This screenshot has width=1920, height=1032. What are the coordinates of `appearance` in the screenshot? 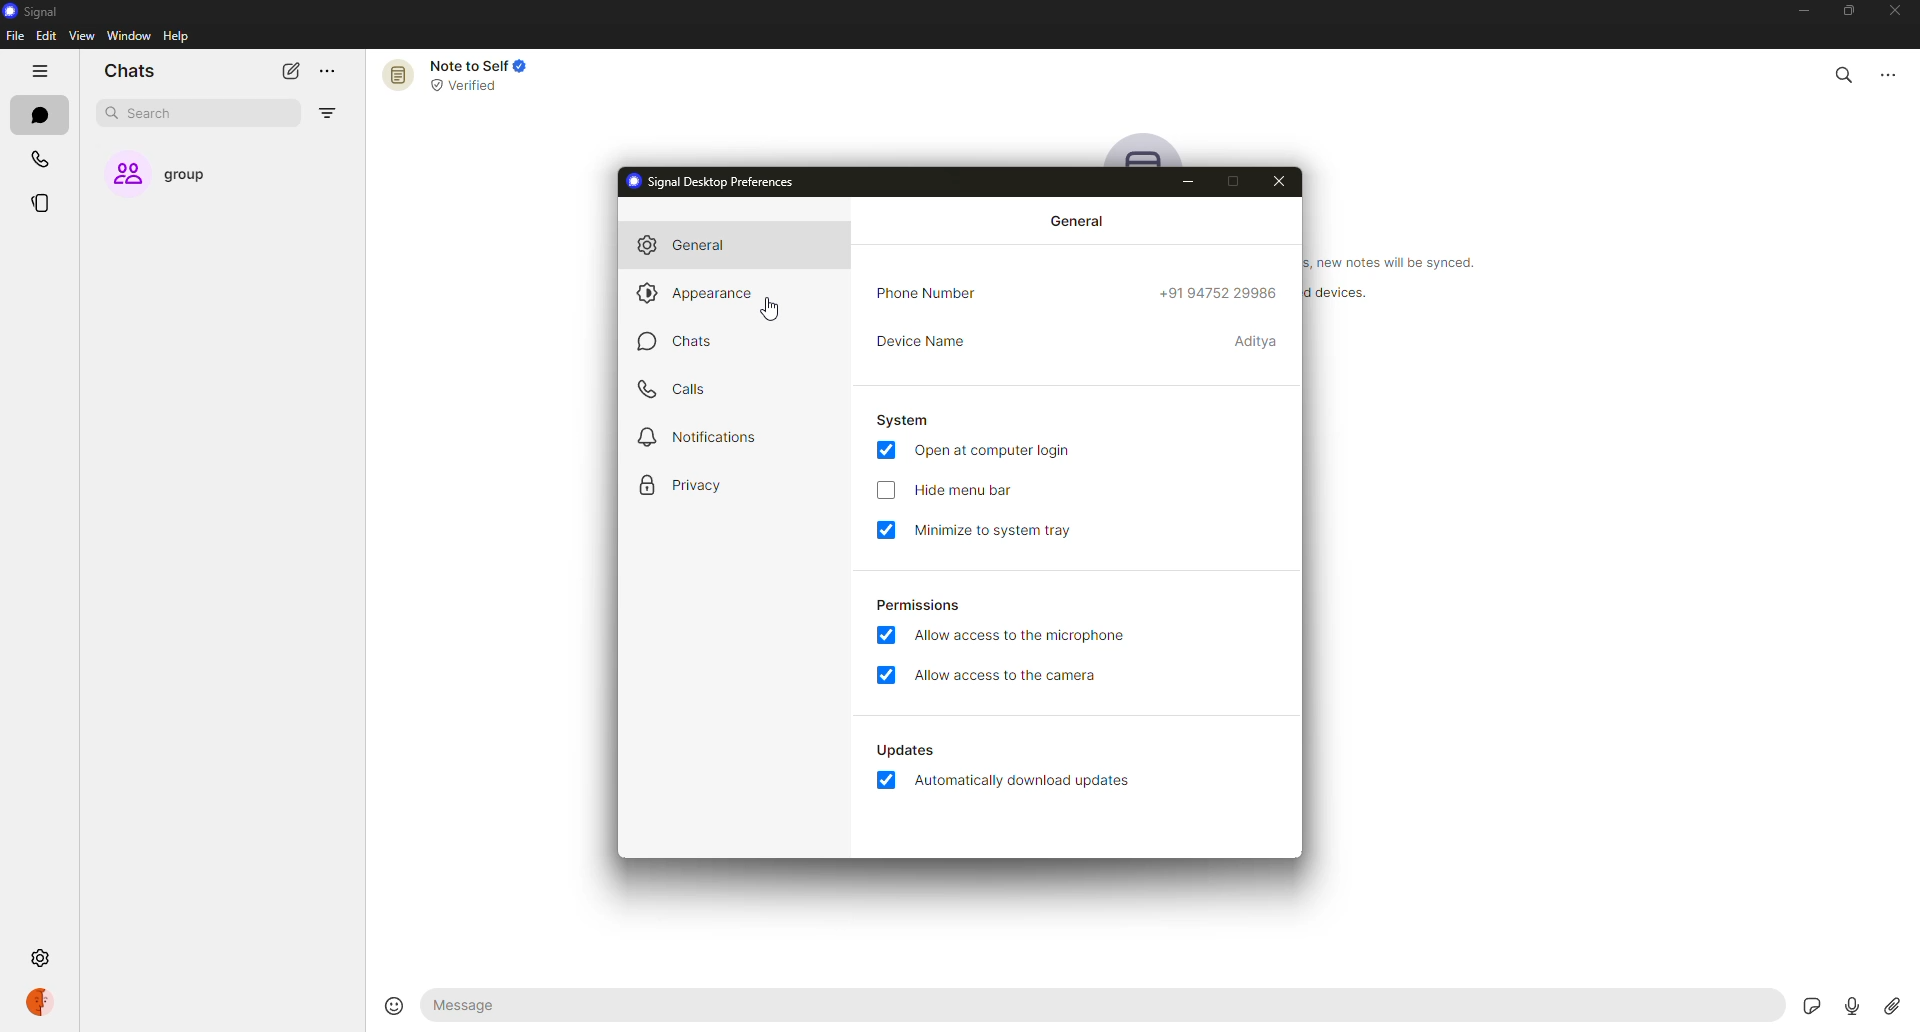 It's located at (698, 293).